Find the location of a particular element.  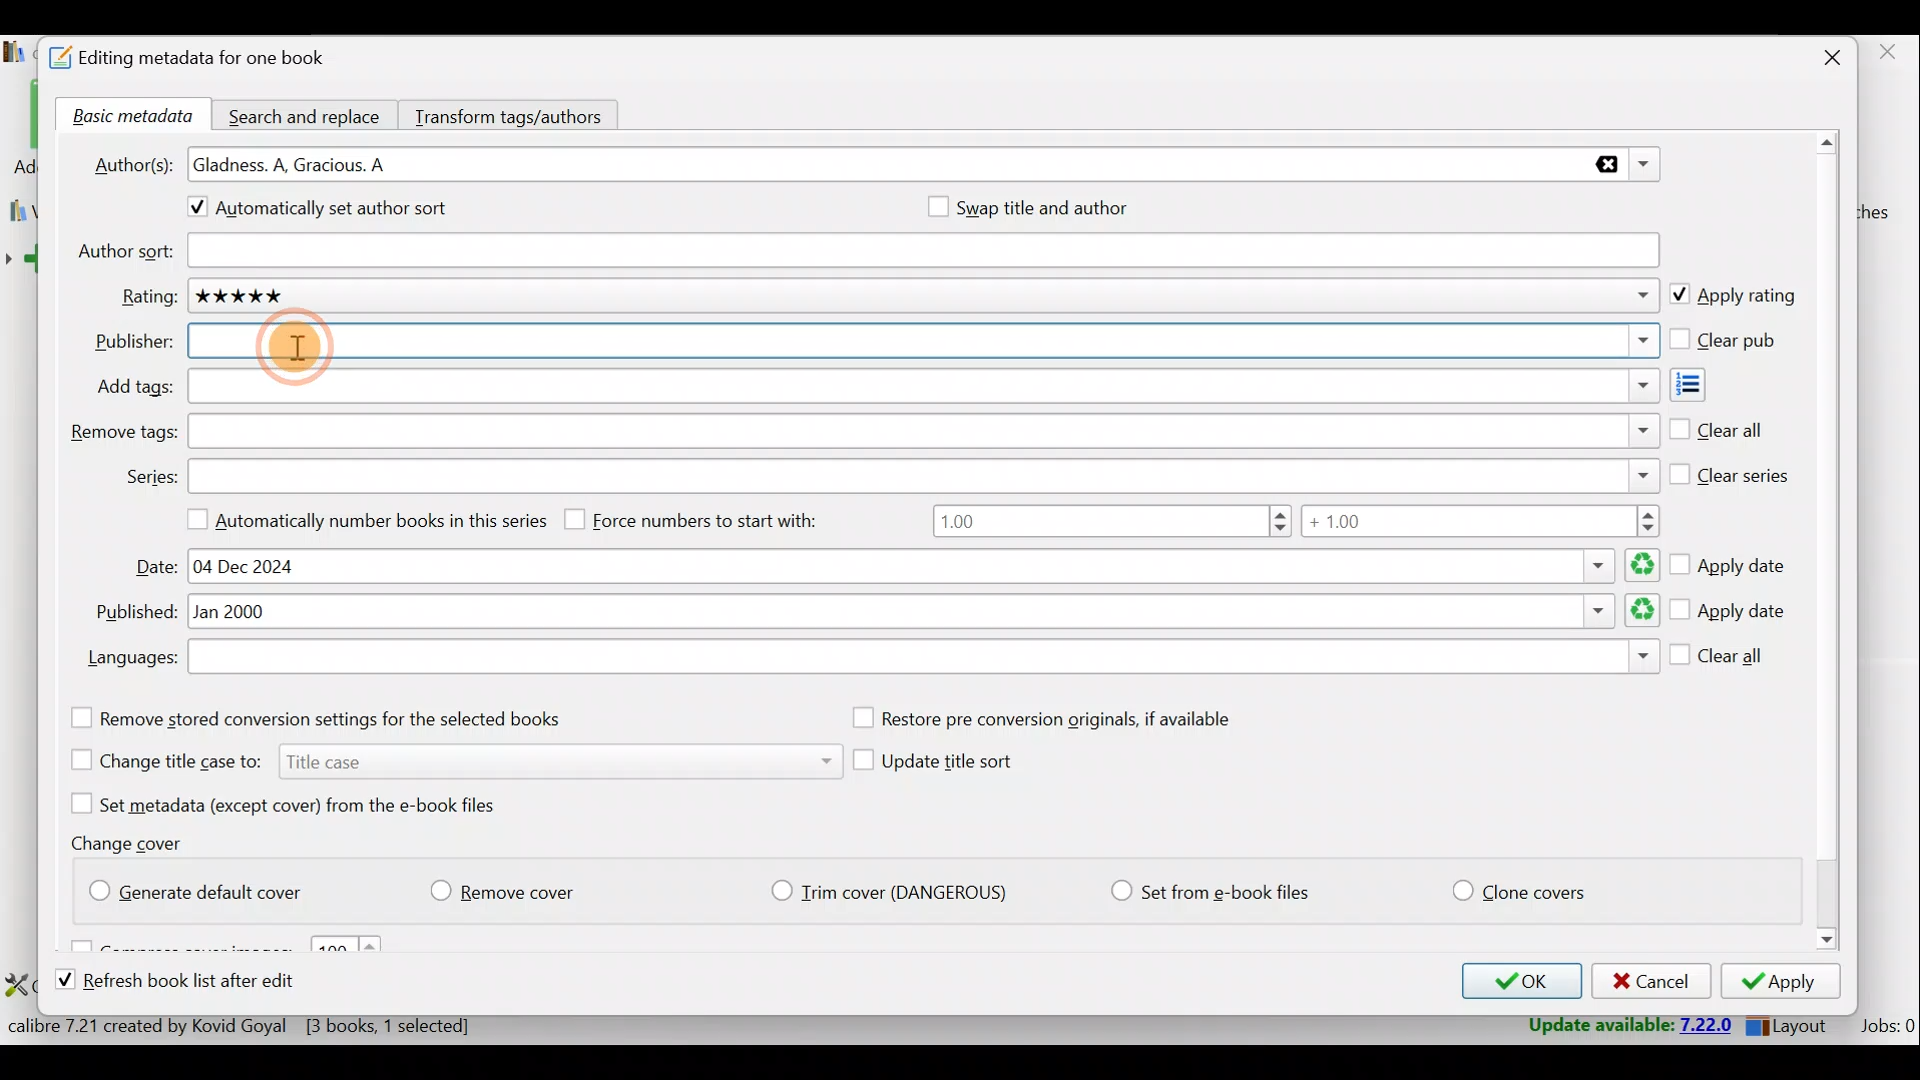

Trim cover (Dangerious) is located at coordinates (895, 894).